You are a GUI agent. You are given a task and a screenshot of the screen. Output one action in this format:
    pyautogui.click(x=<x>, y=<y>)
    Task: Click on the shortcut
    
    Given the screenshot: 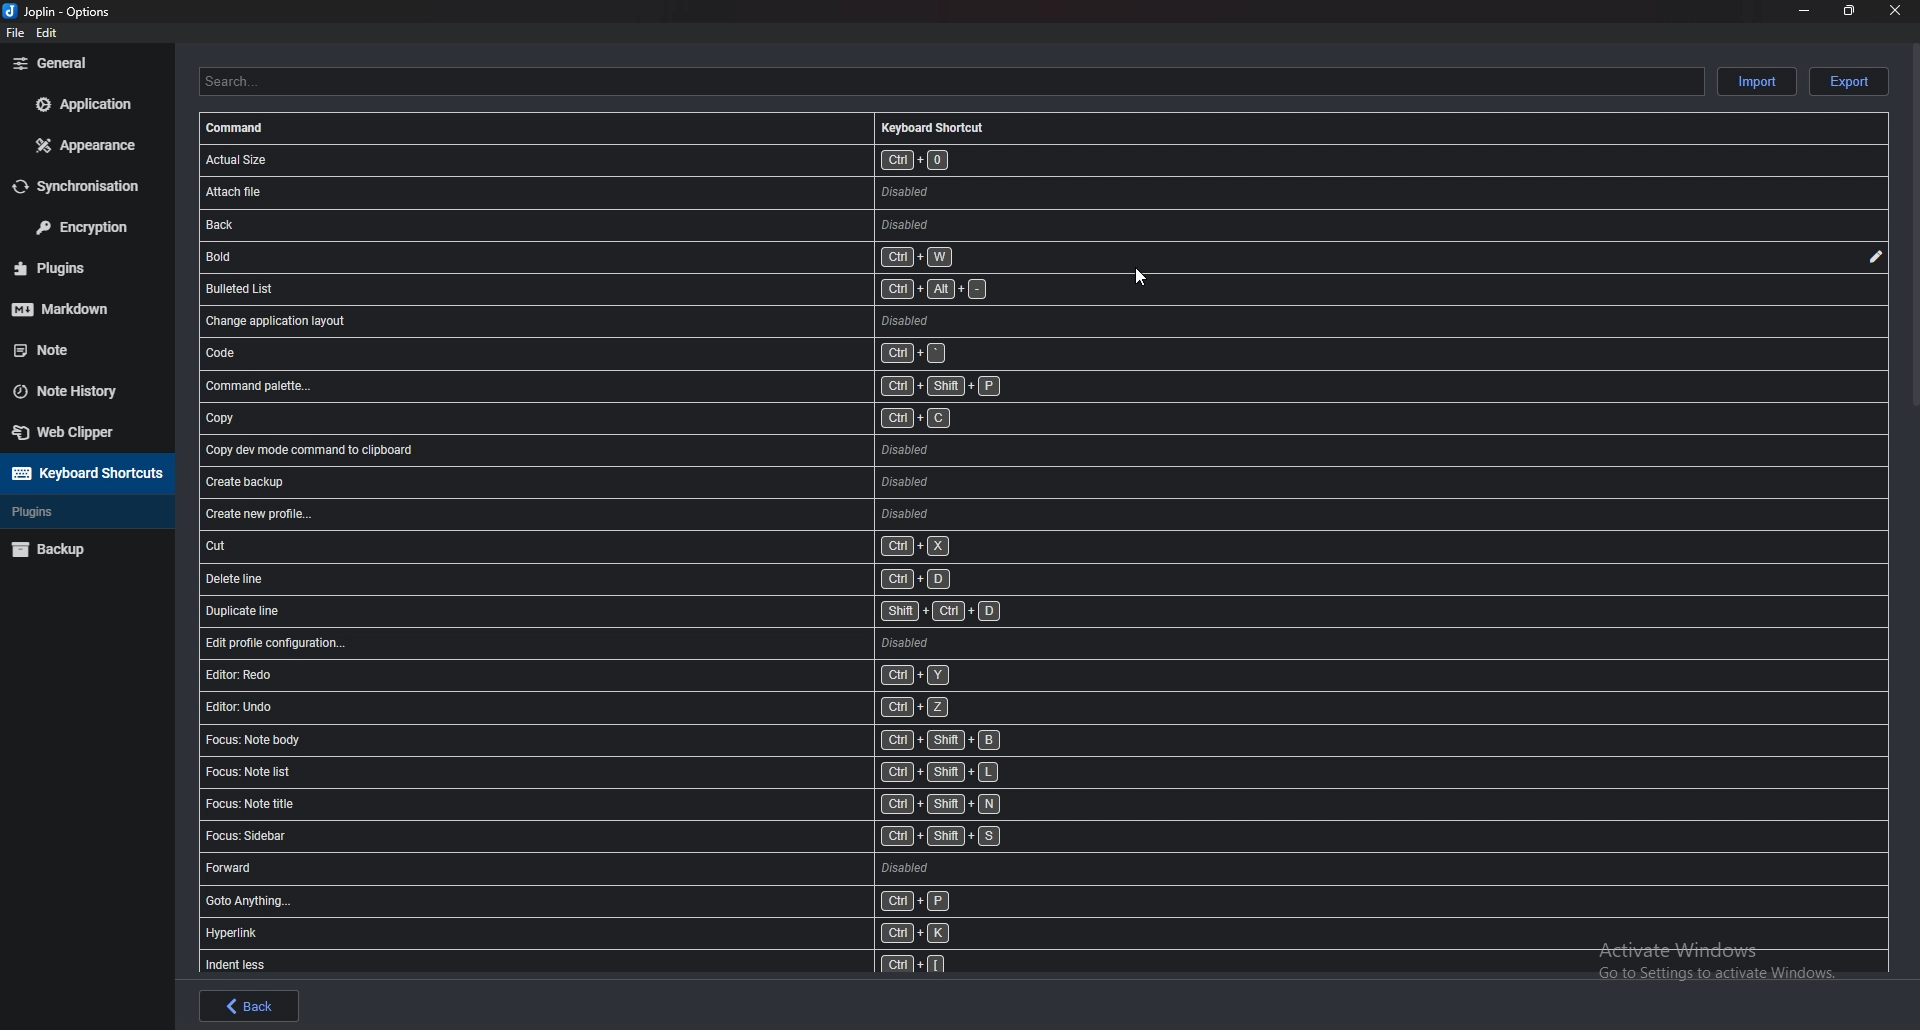 What is the action you would take?
    pyautogui.click(x=642, y=448)
    